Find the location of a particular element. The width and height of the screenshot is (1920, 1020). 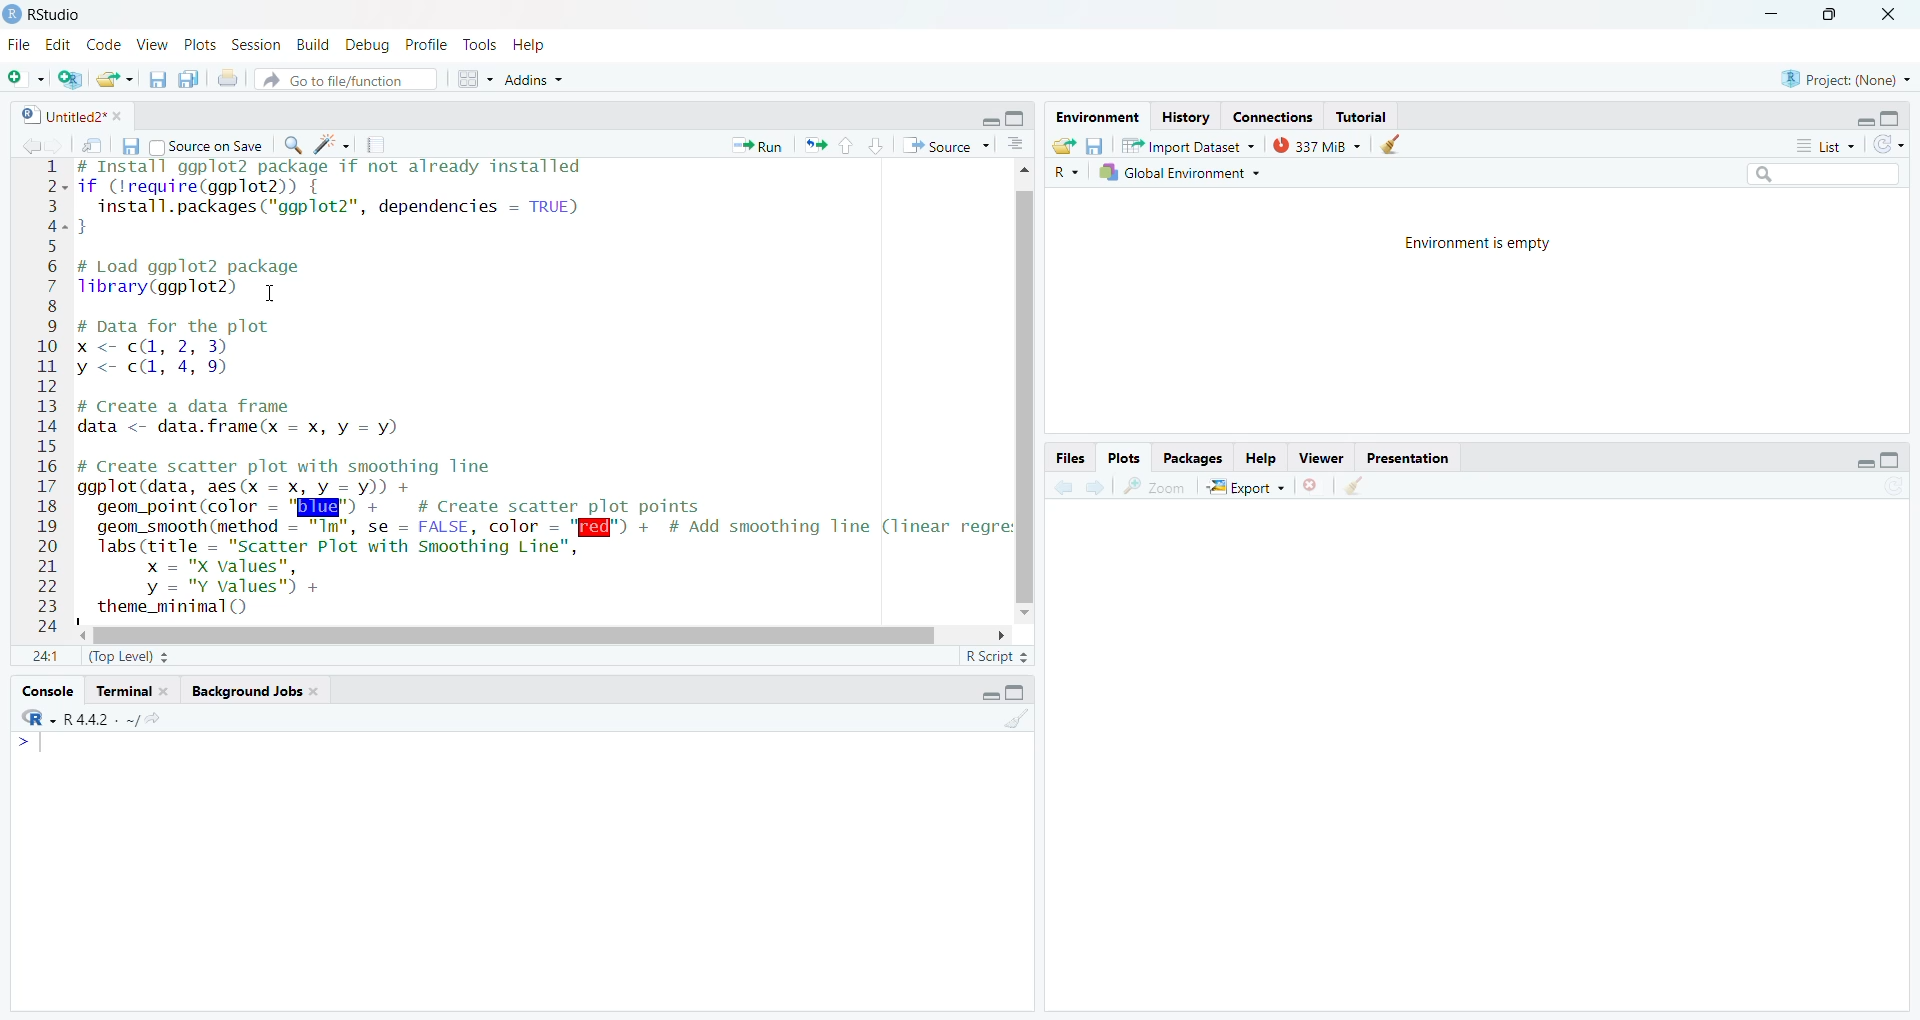

hide console is located at coordinates (1892, 459).